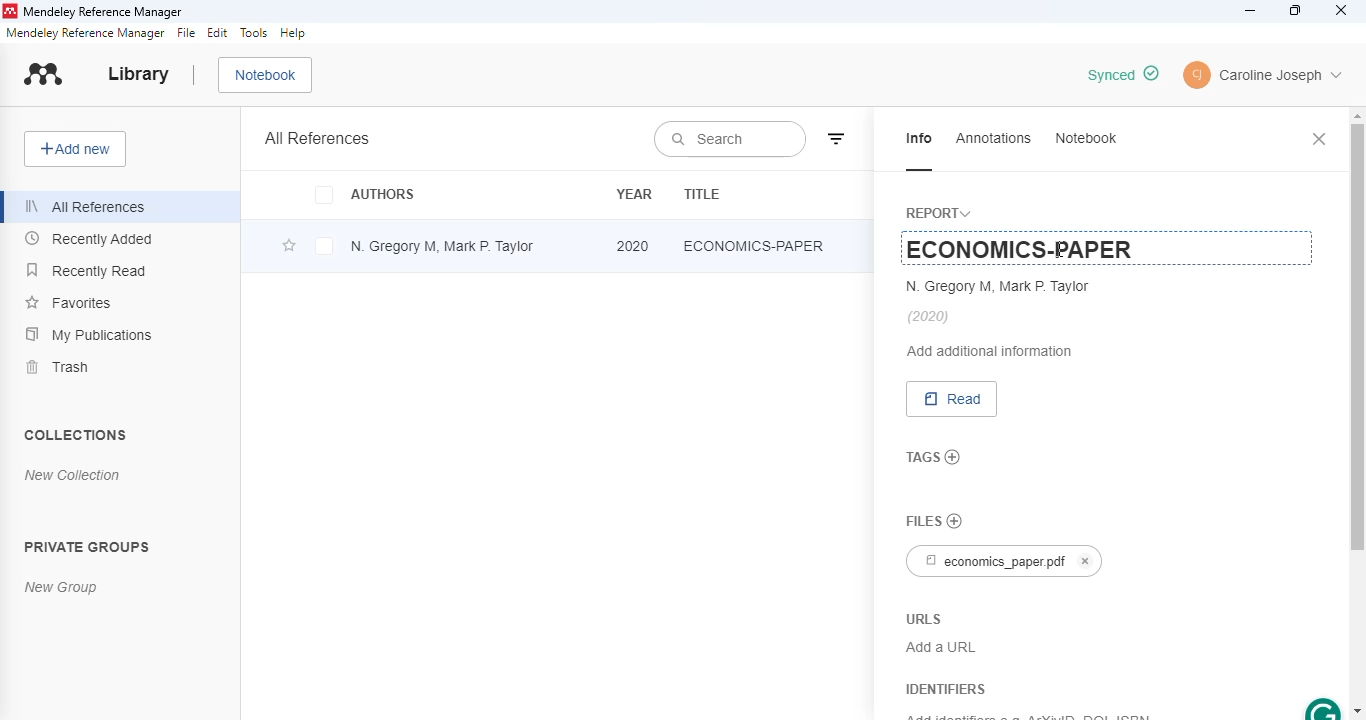  What do you see at coordinates (88, 239) in the screenshot?
I see `recently added` at bounding box center [88, 239].